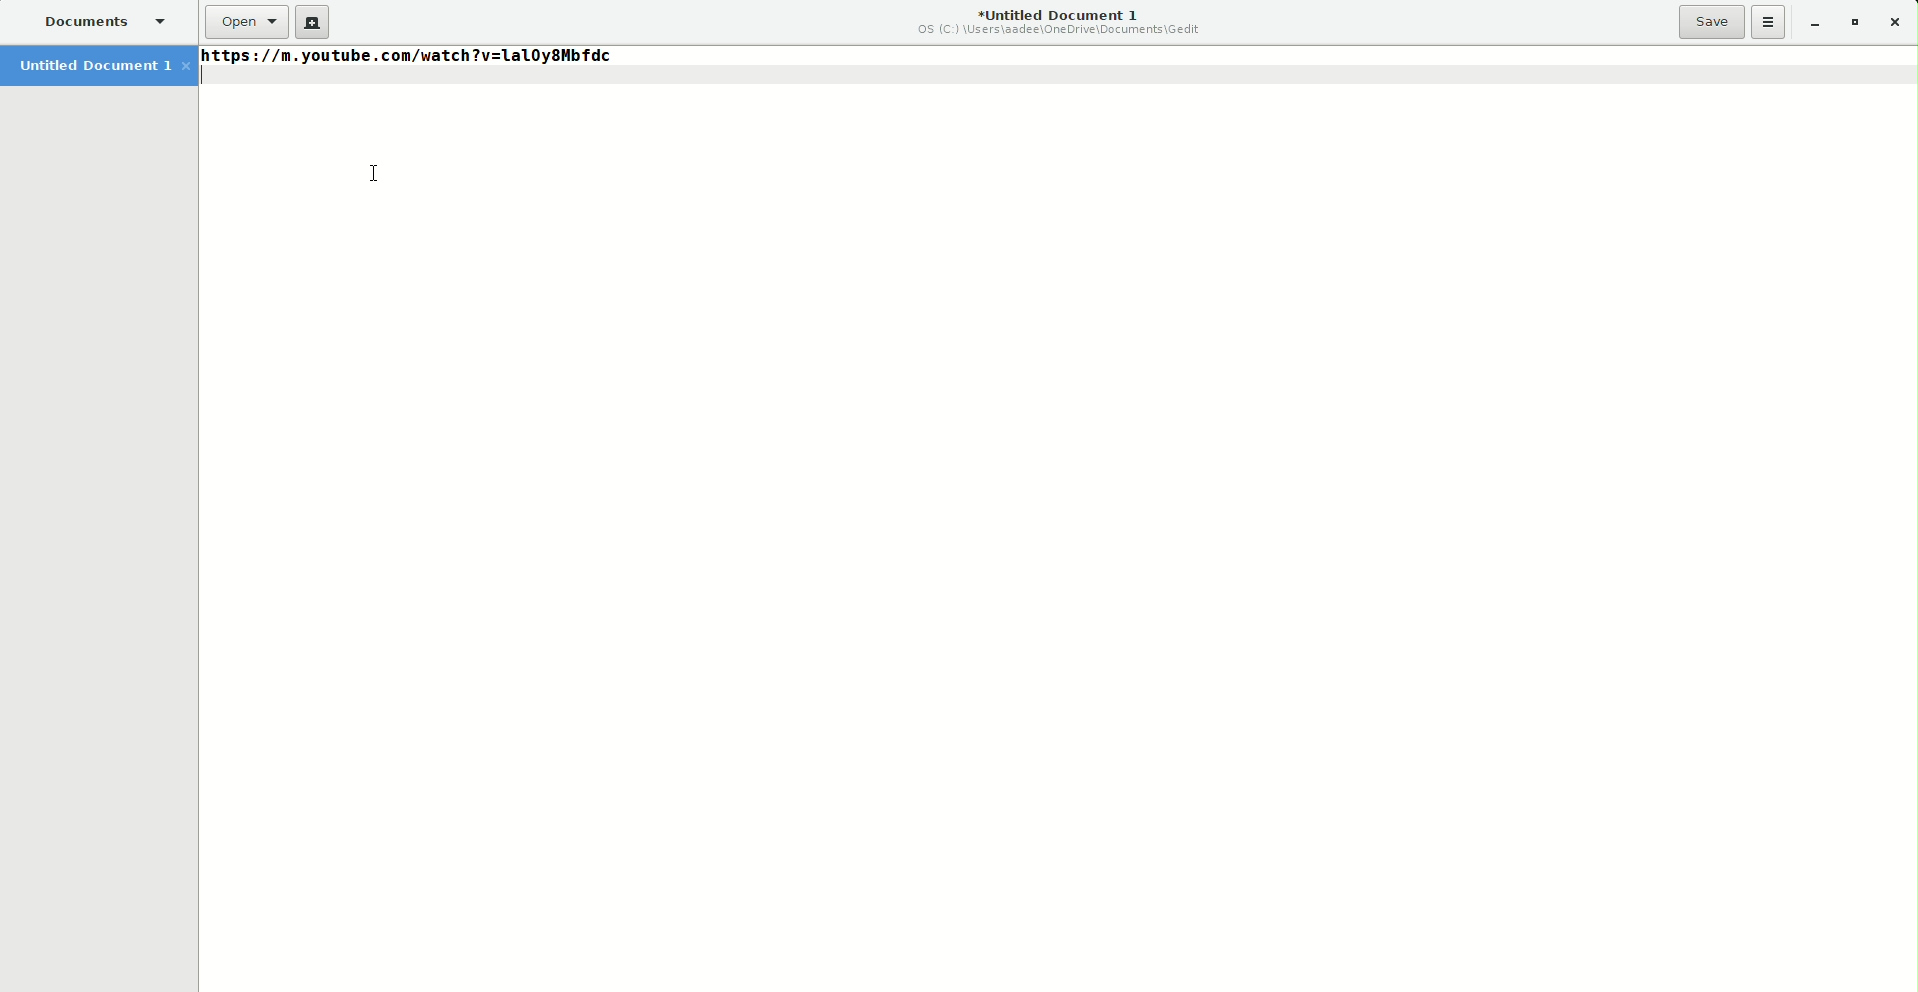  Describe the element at coordinates (1712, 22) in the screenshot. I see `Save` at that location.